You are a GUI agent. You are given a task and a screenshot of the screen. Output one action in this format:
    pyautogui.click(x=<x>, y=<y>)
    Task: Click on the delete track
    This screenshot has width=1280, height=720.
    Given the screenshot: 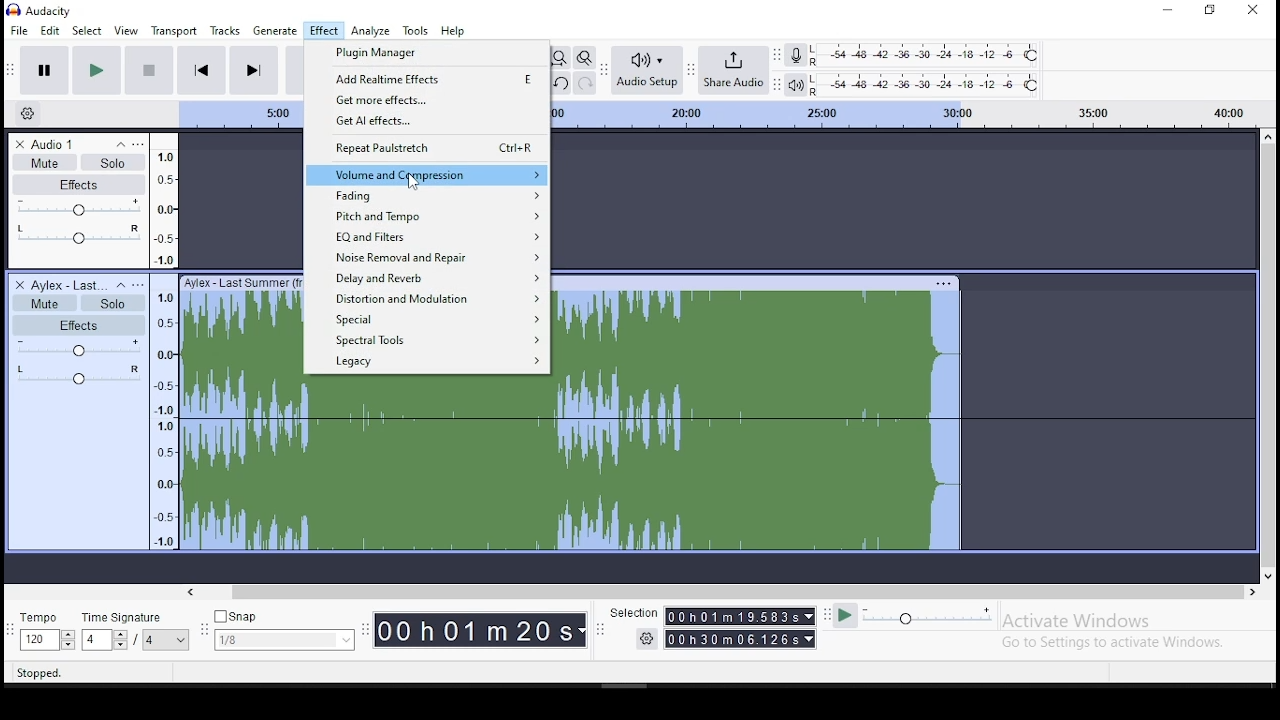 What is the action you would take?
    pyautogui.click(x=16, y=284)
    